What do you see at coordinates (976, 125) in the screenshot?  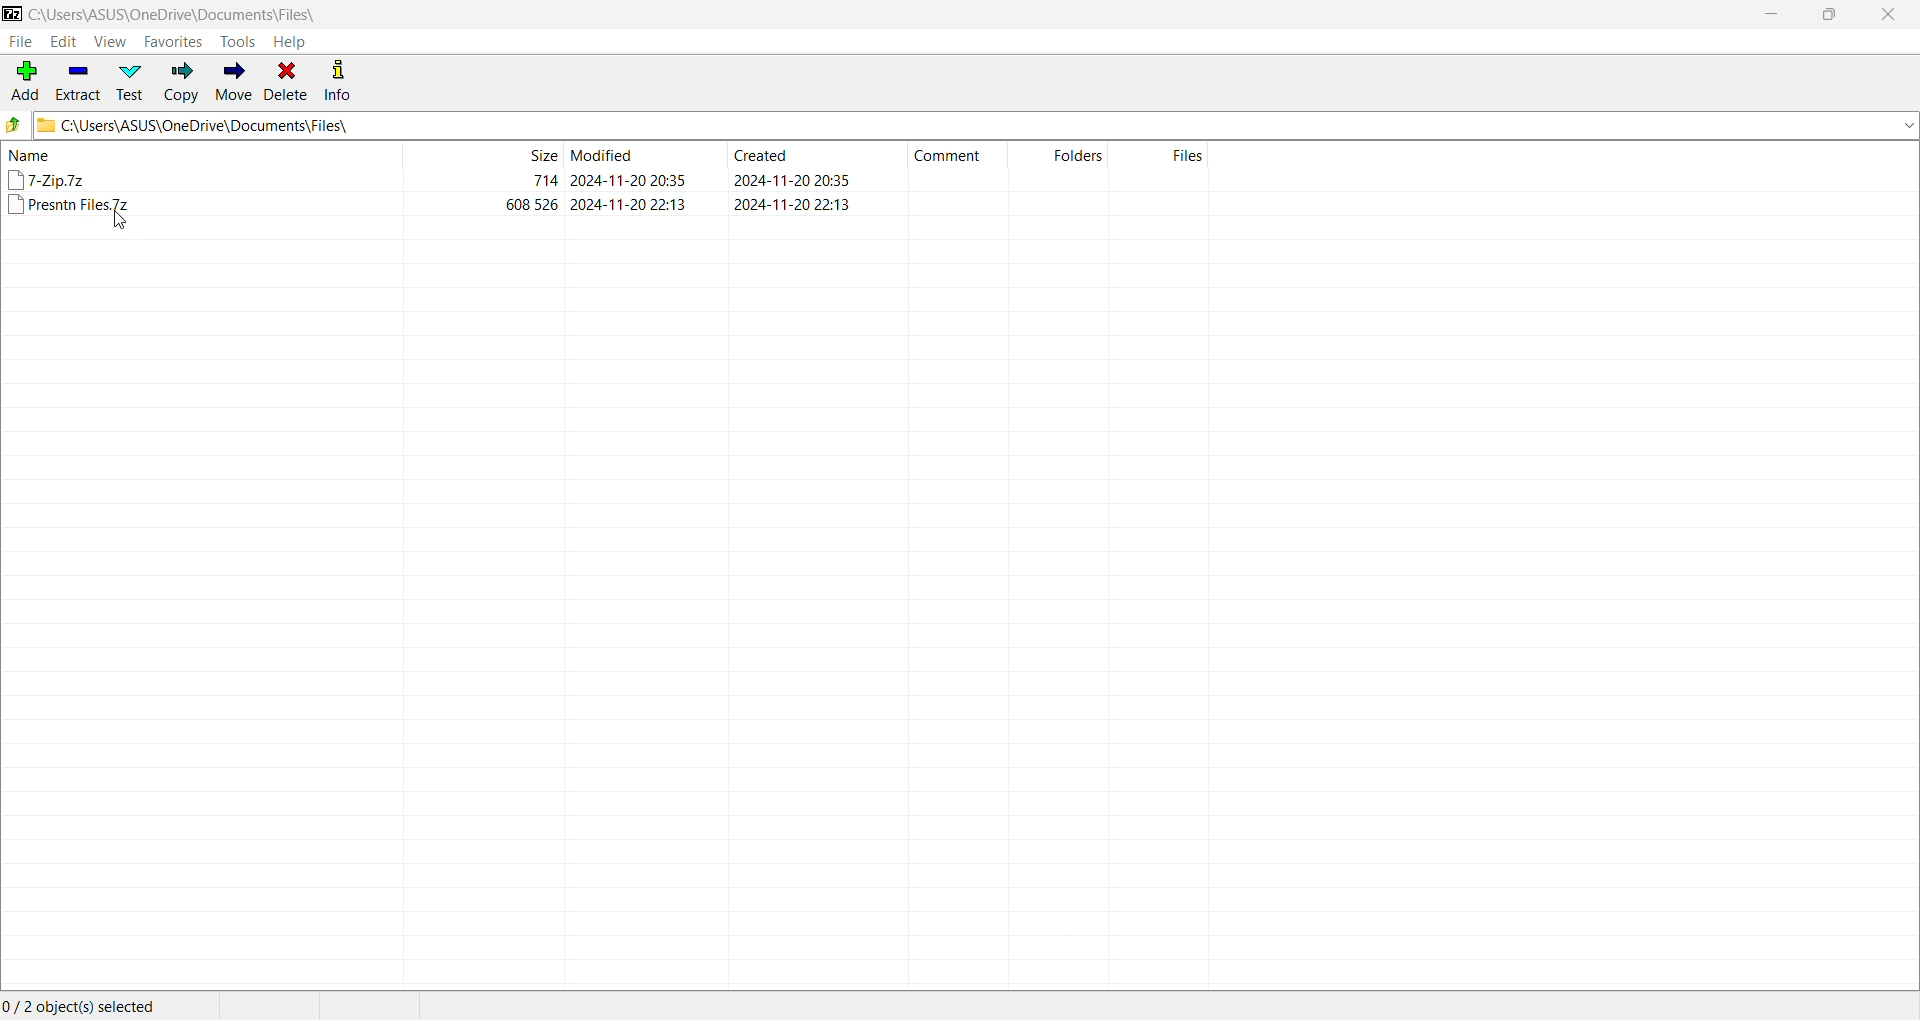 I see `Current Folder Path` at bounding box center [976, 125].